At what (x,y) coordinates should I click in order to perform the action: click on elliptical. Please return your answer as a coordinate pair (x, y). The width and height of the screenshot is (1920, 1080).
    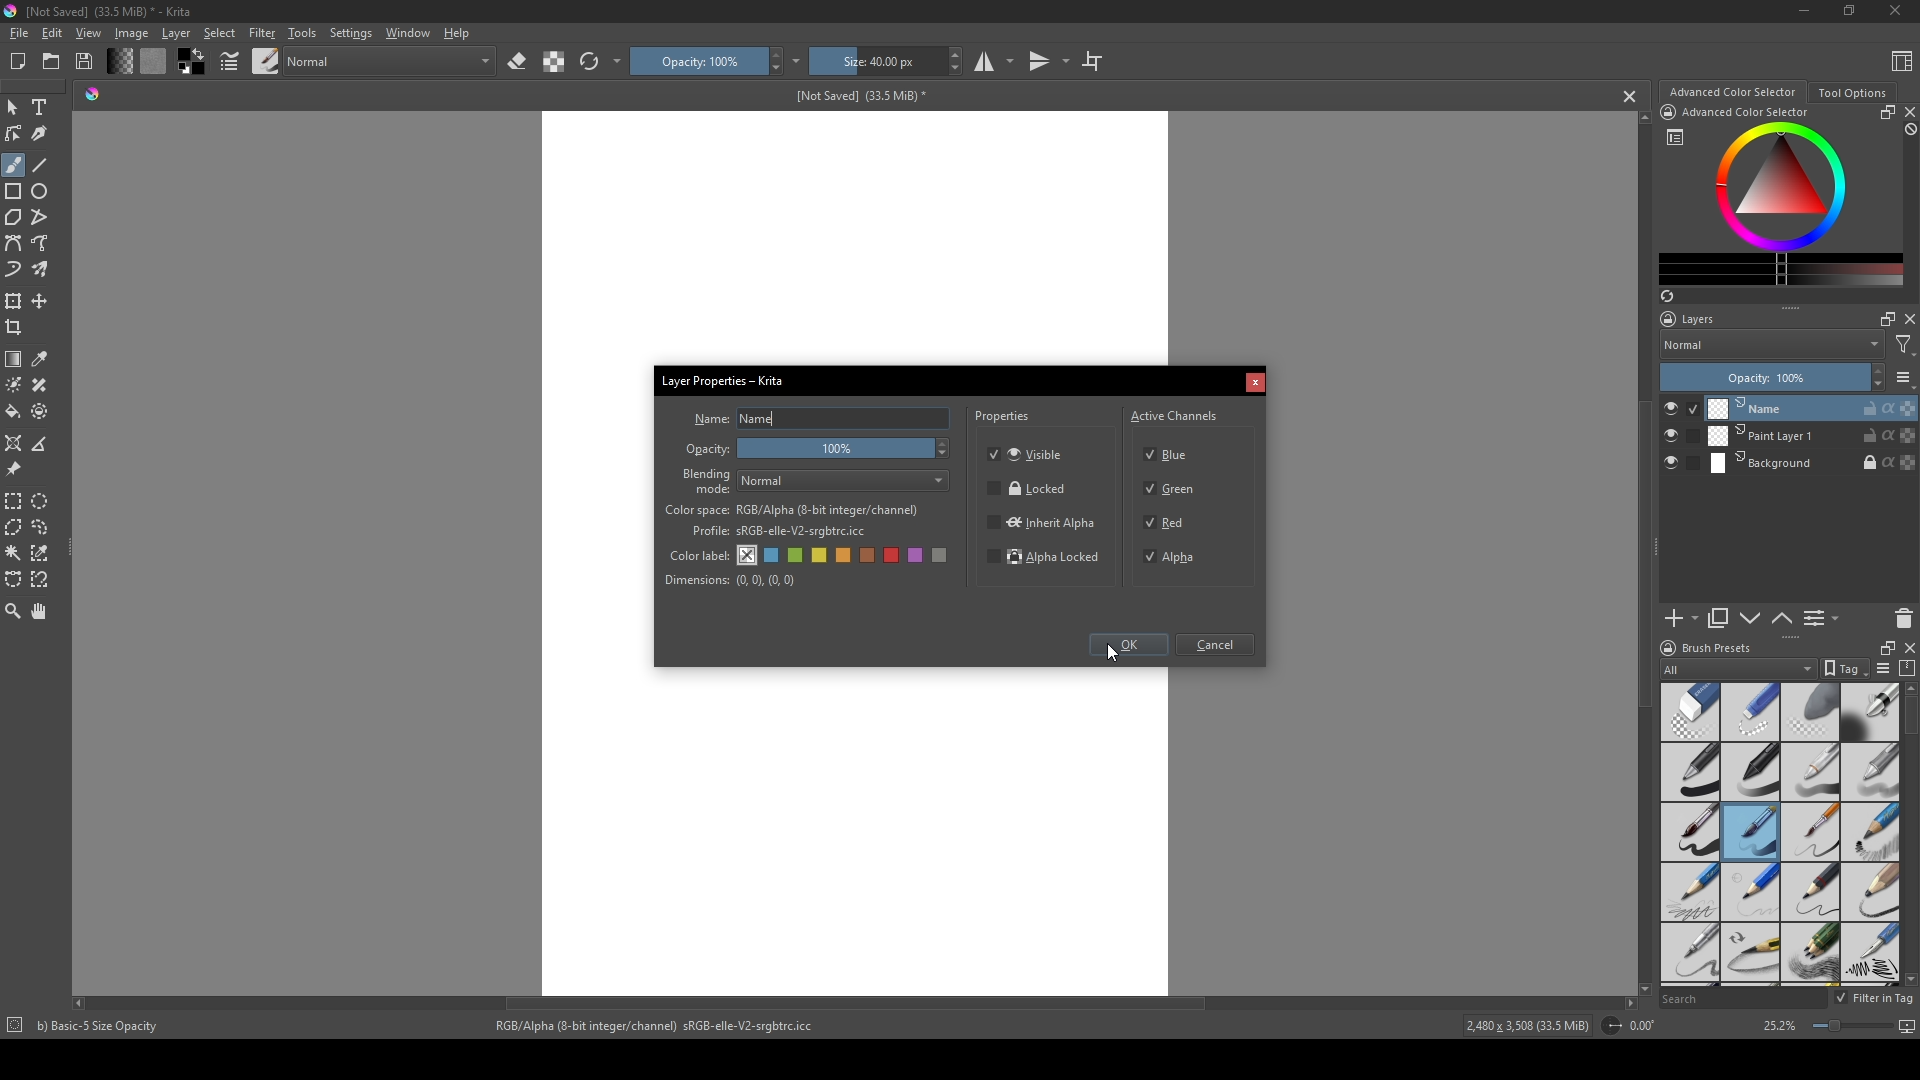
    Looking at the image, I should click on (44, 500).